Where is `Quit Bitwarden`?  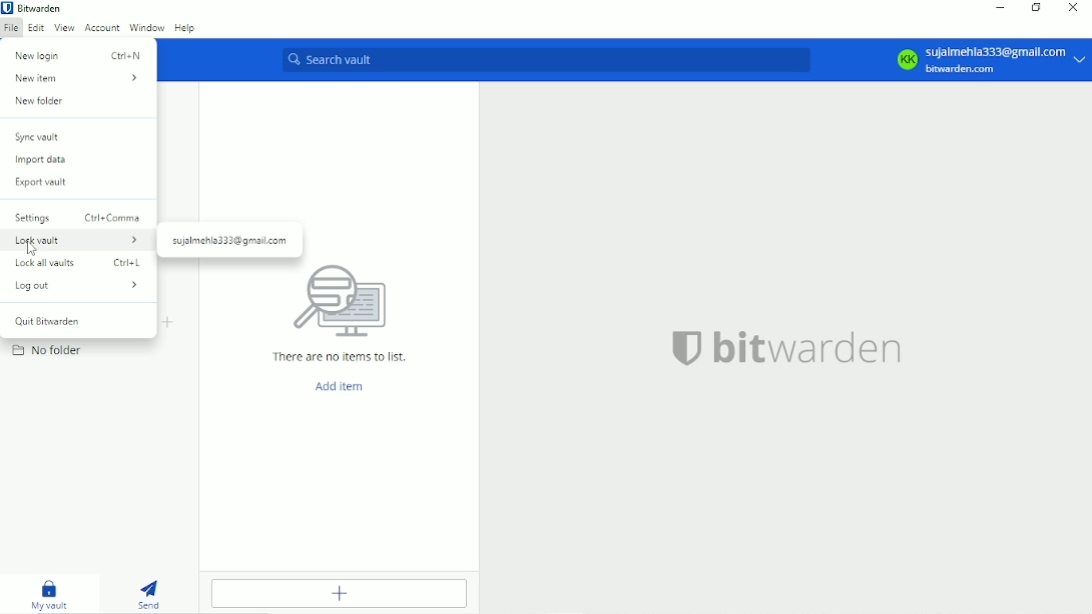 Quit Bitwarden is located at coordinates (55, 320).